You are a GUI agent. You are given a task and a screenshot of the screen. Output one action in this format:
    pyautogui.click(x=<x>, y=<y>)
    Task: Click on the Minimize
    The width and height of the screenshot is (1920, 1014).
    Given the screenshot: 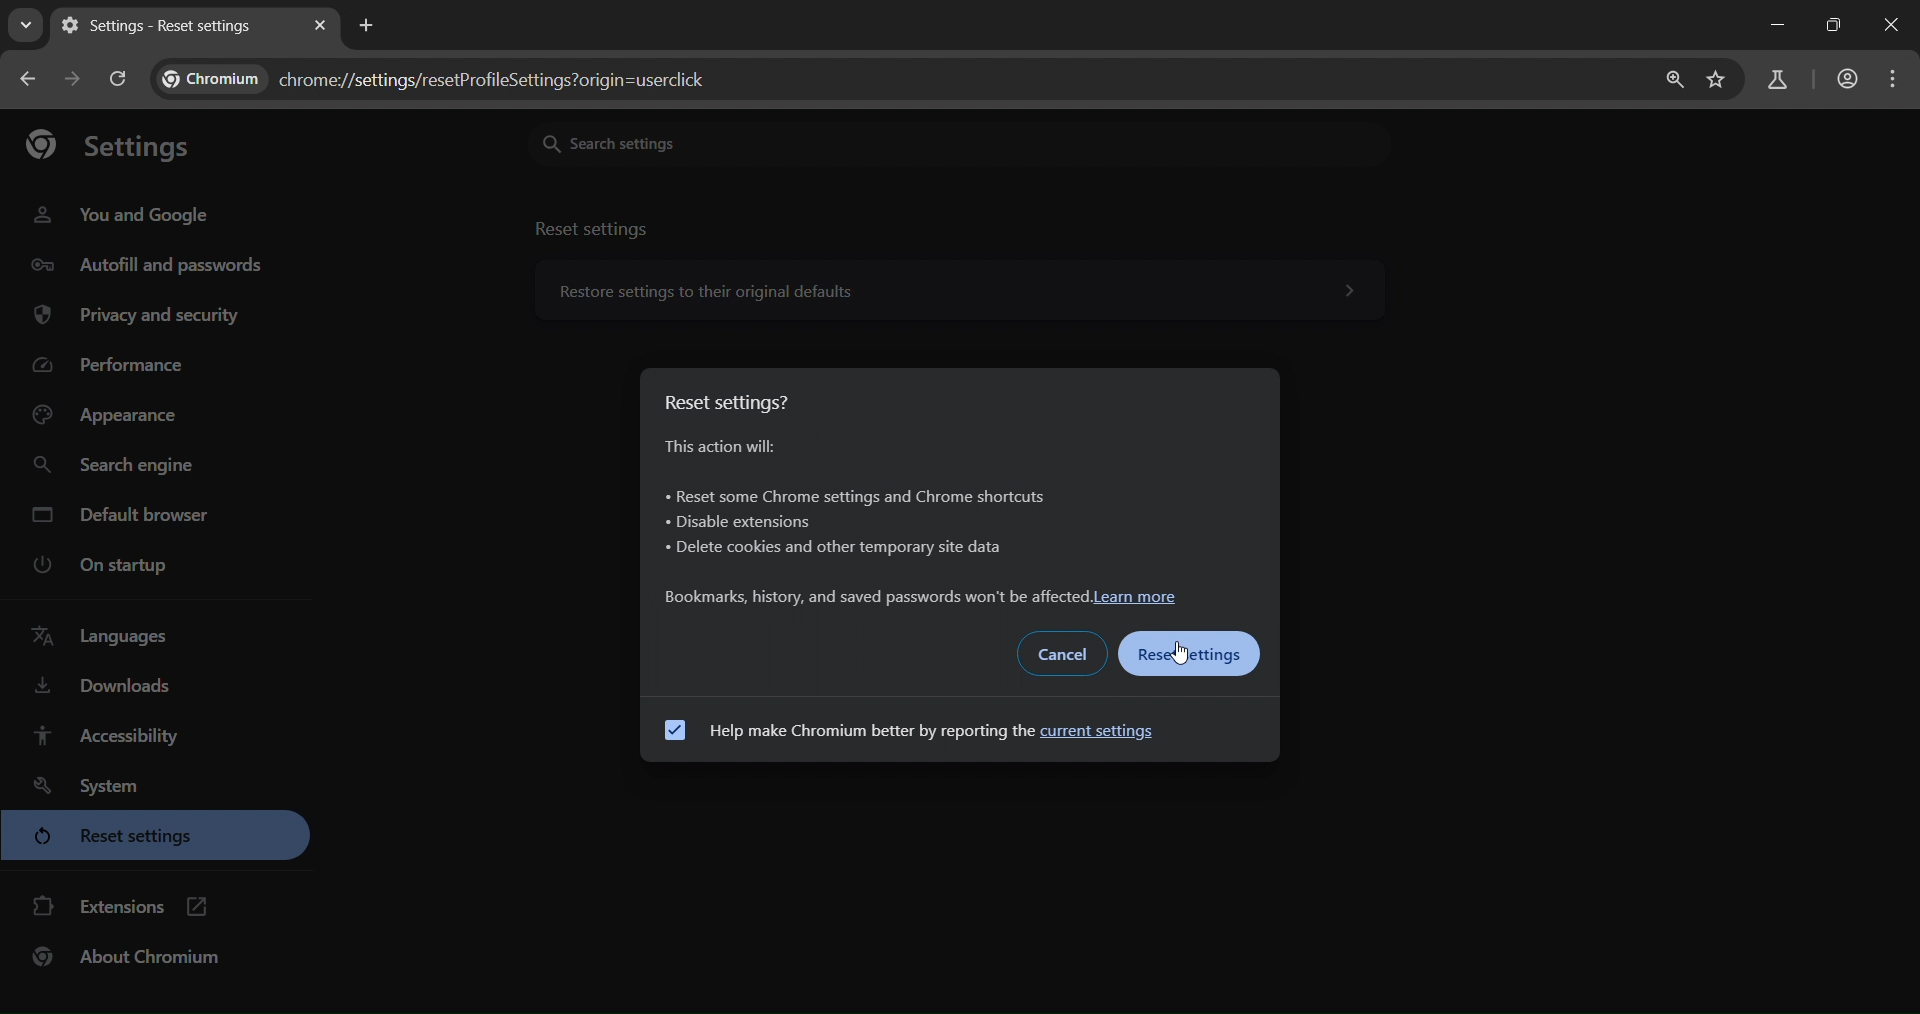 What is the action you would take?
    pyautogui.click(x=1780, y=24)
    